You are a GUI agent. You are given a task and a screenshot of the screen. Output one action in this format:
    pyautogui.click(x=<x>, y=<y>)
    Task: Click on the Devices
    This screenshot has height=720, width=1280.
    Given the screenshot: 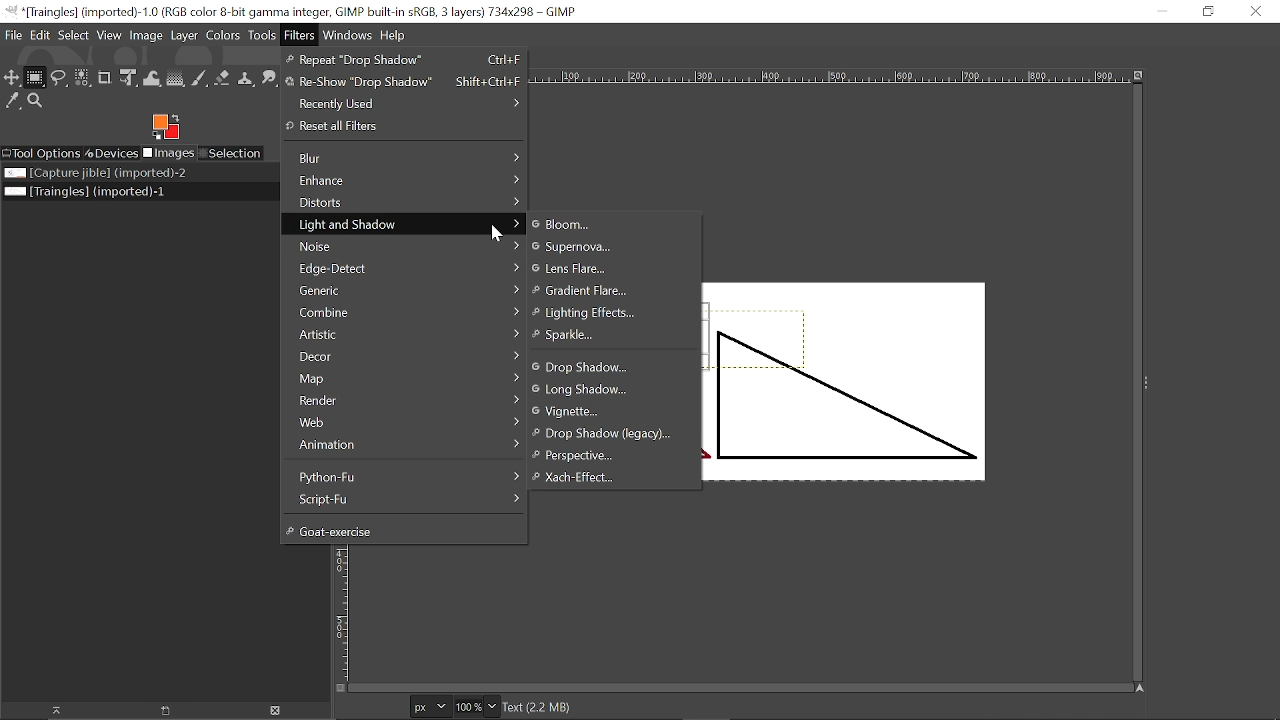 What is the action you would take?
    pyautogui.click(x=111, y=152)
    